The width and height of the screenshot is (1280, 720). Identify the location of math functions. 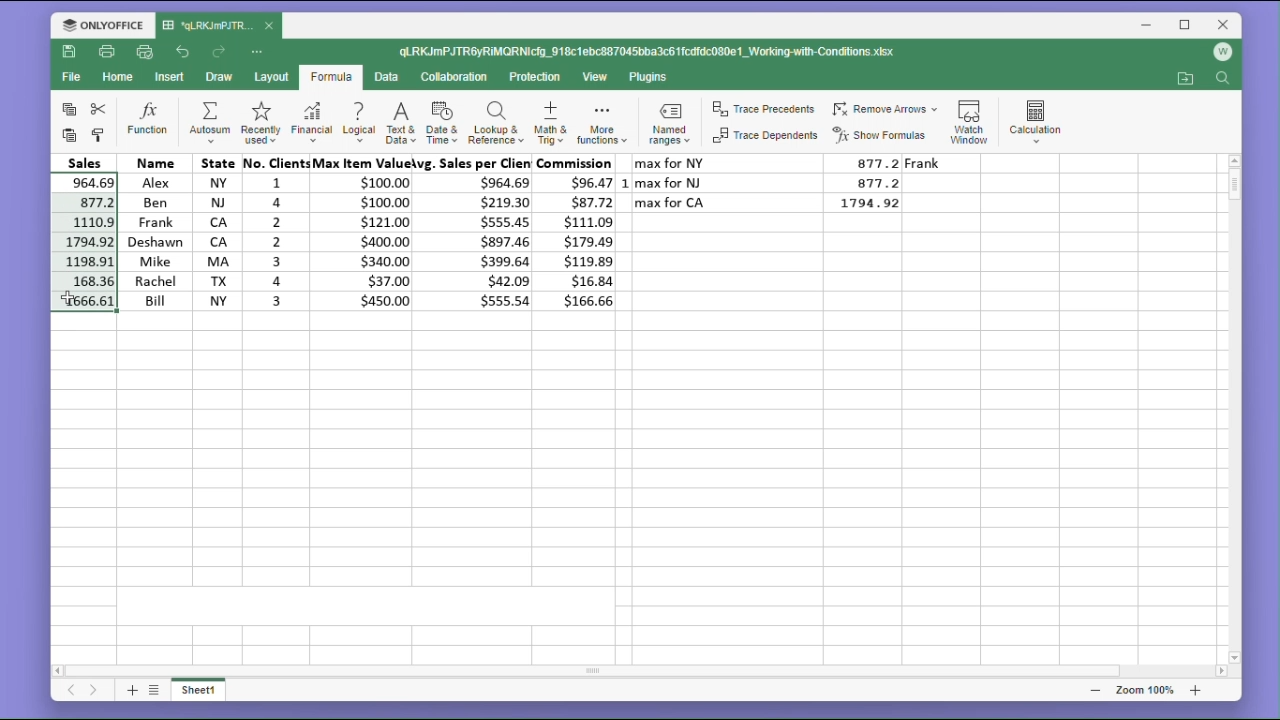
(601, 125).